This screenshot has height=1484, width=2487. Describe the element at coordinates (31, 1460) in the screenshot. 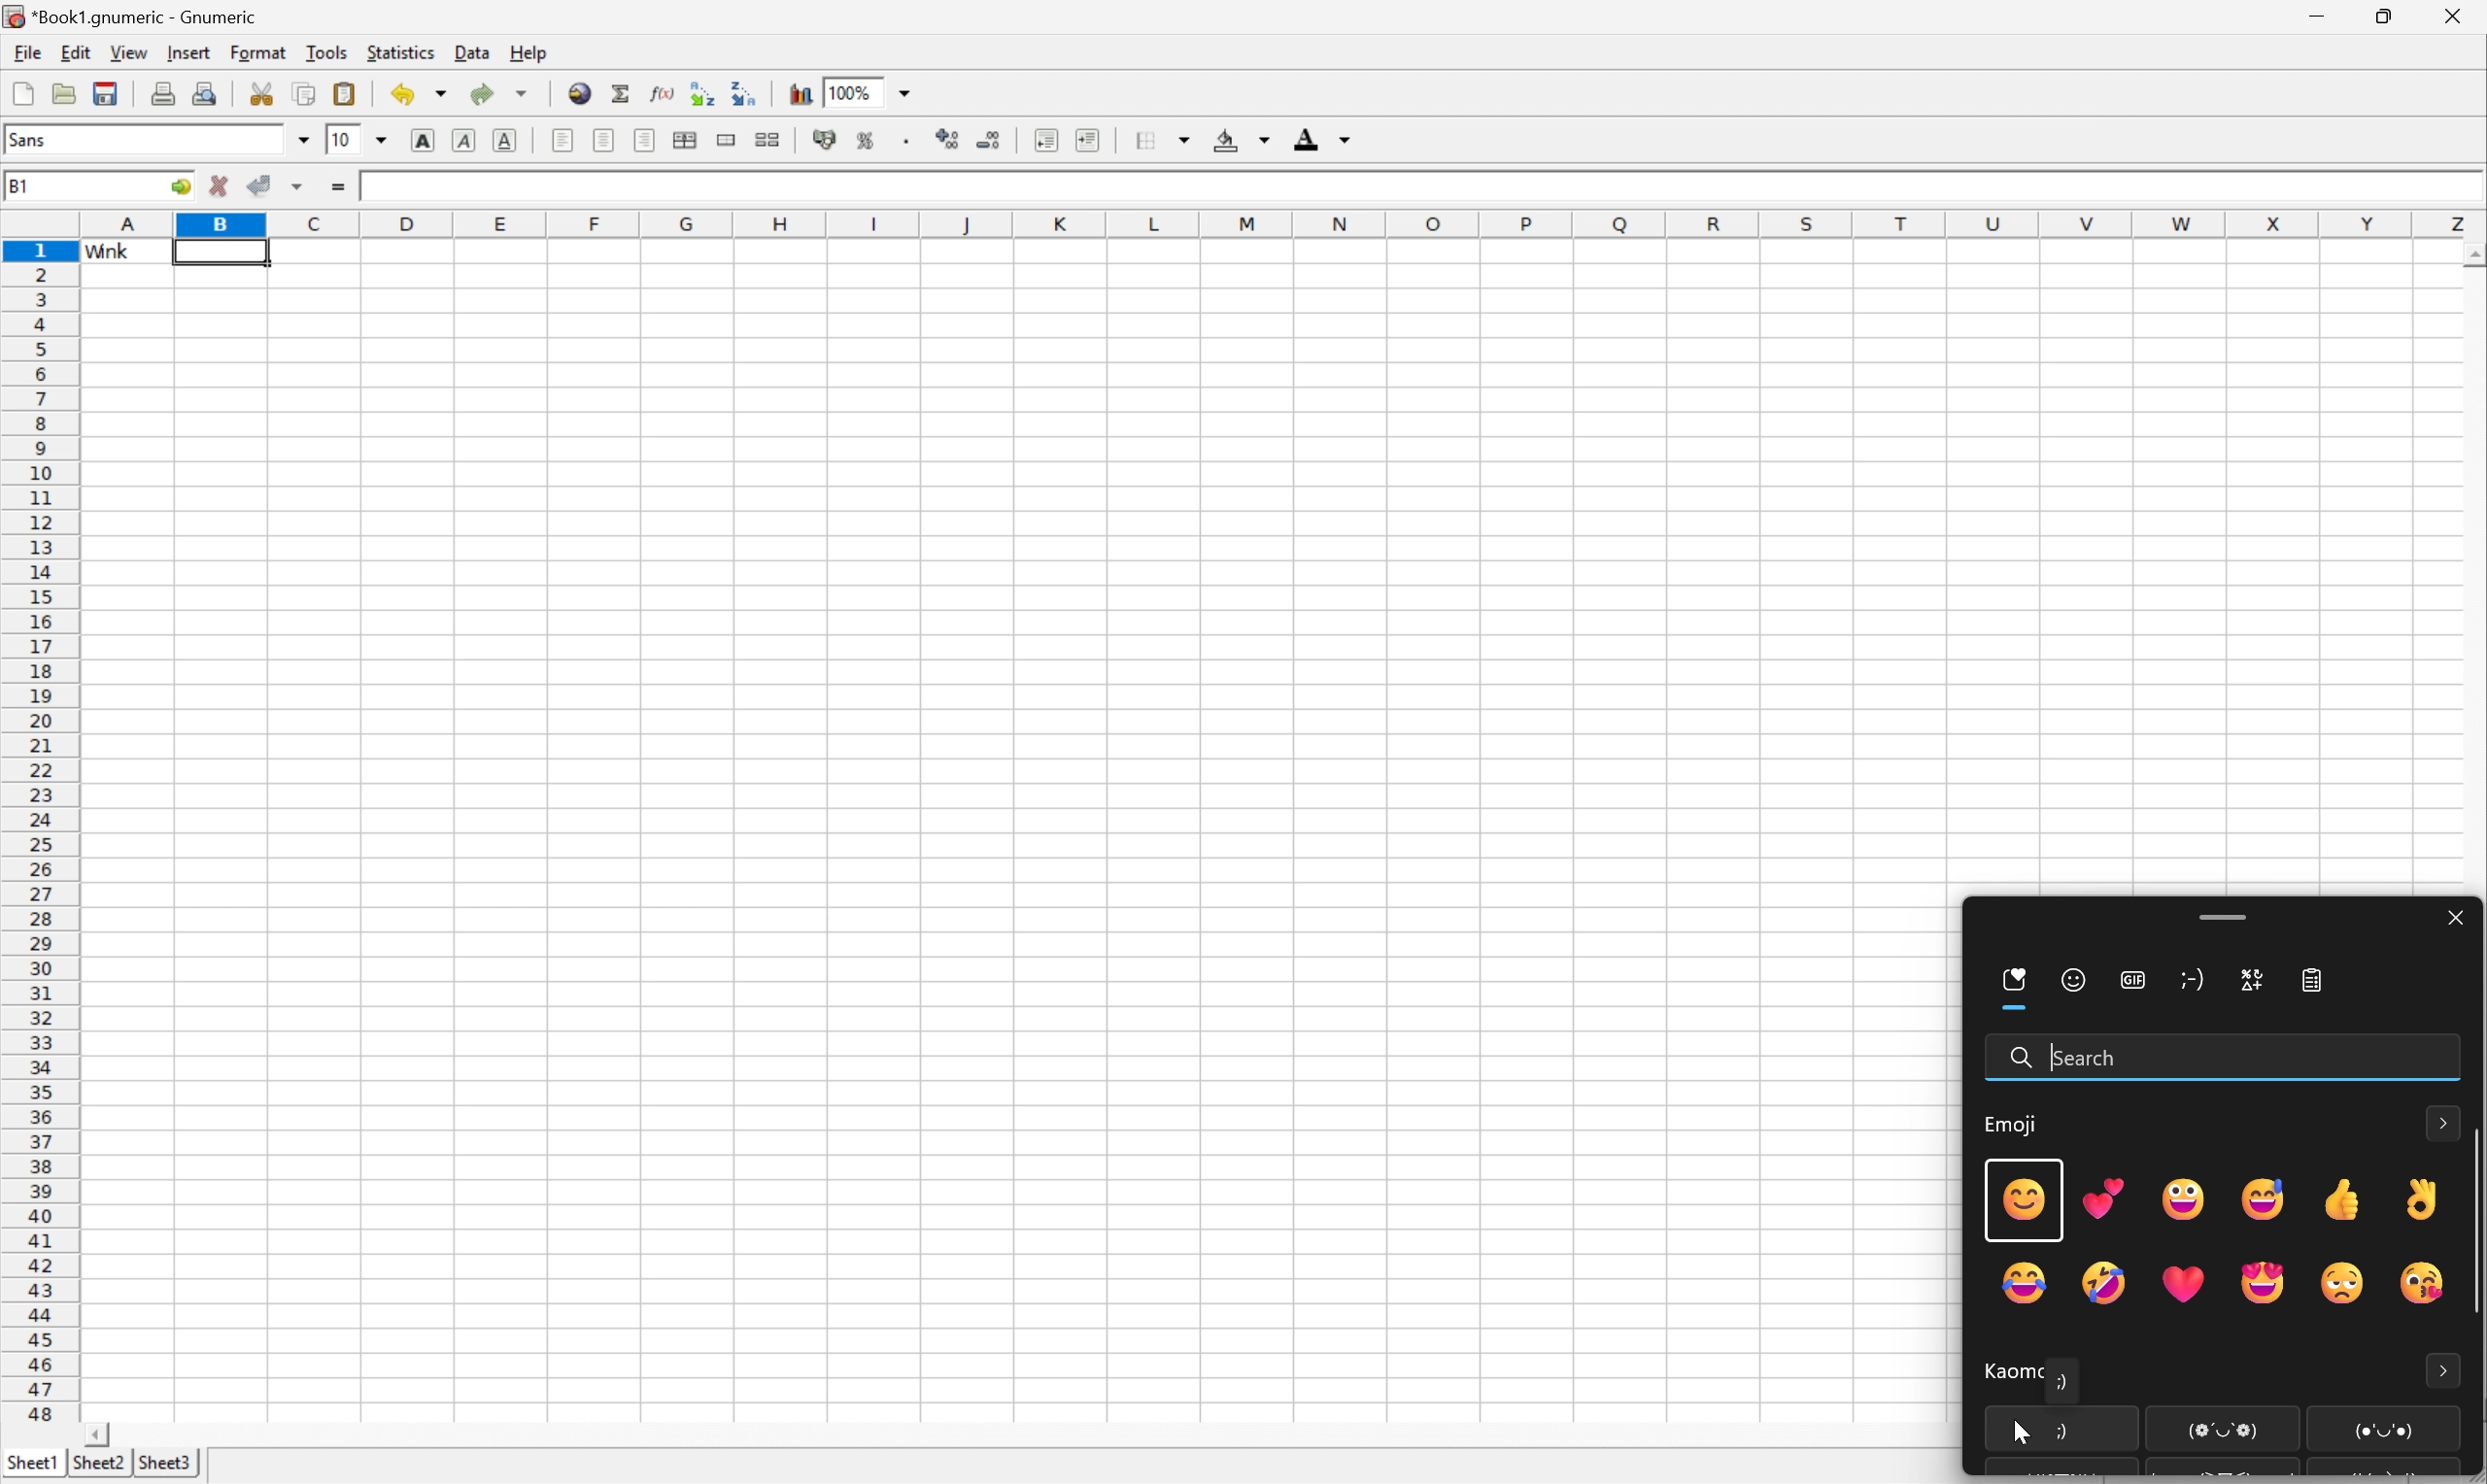

I see `sheet1` at that location.